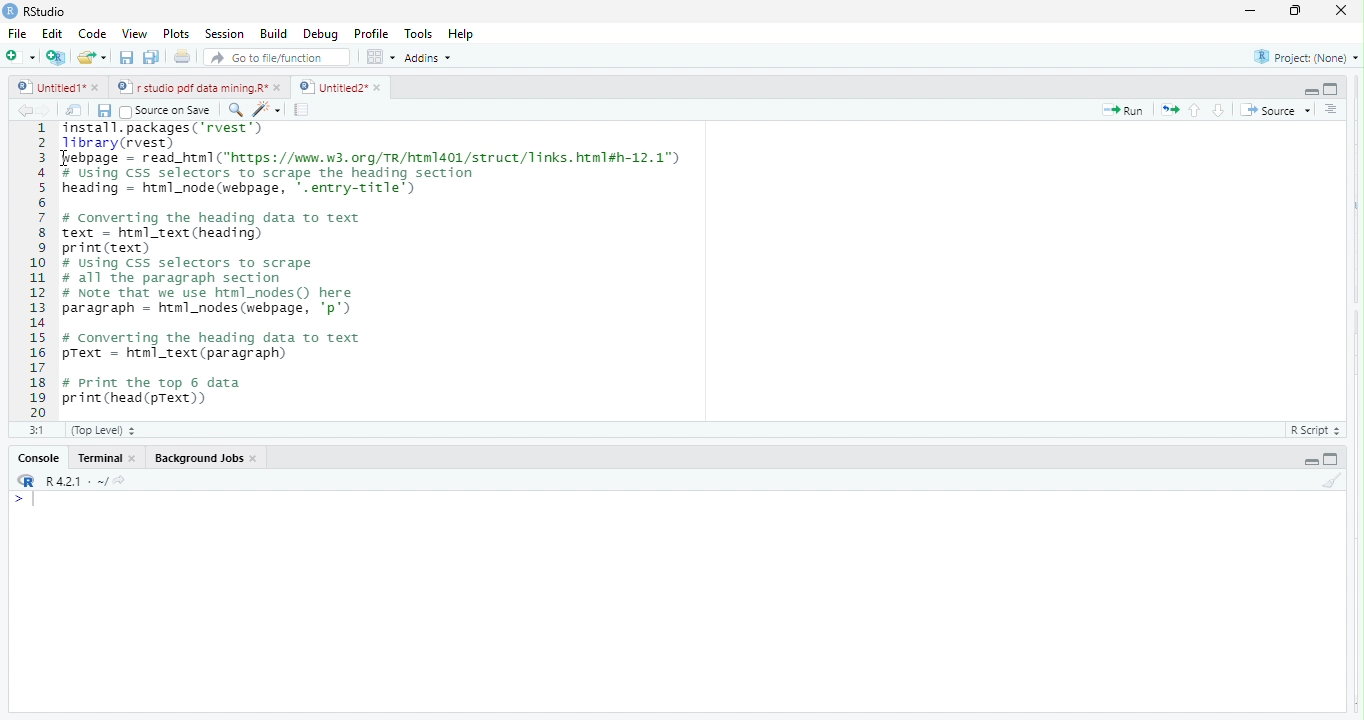 The image size is (1364, 720). Describe the element at coordinates (38, 269) in the screenshot. I see `1
2
3
a
5
6
7
H
9
10
11
12
13
14
15
16
17
18
19
20` at that location.